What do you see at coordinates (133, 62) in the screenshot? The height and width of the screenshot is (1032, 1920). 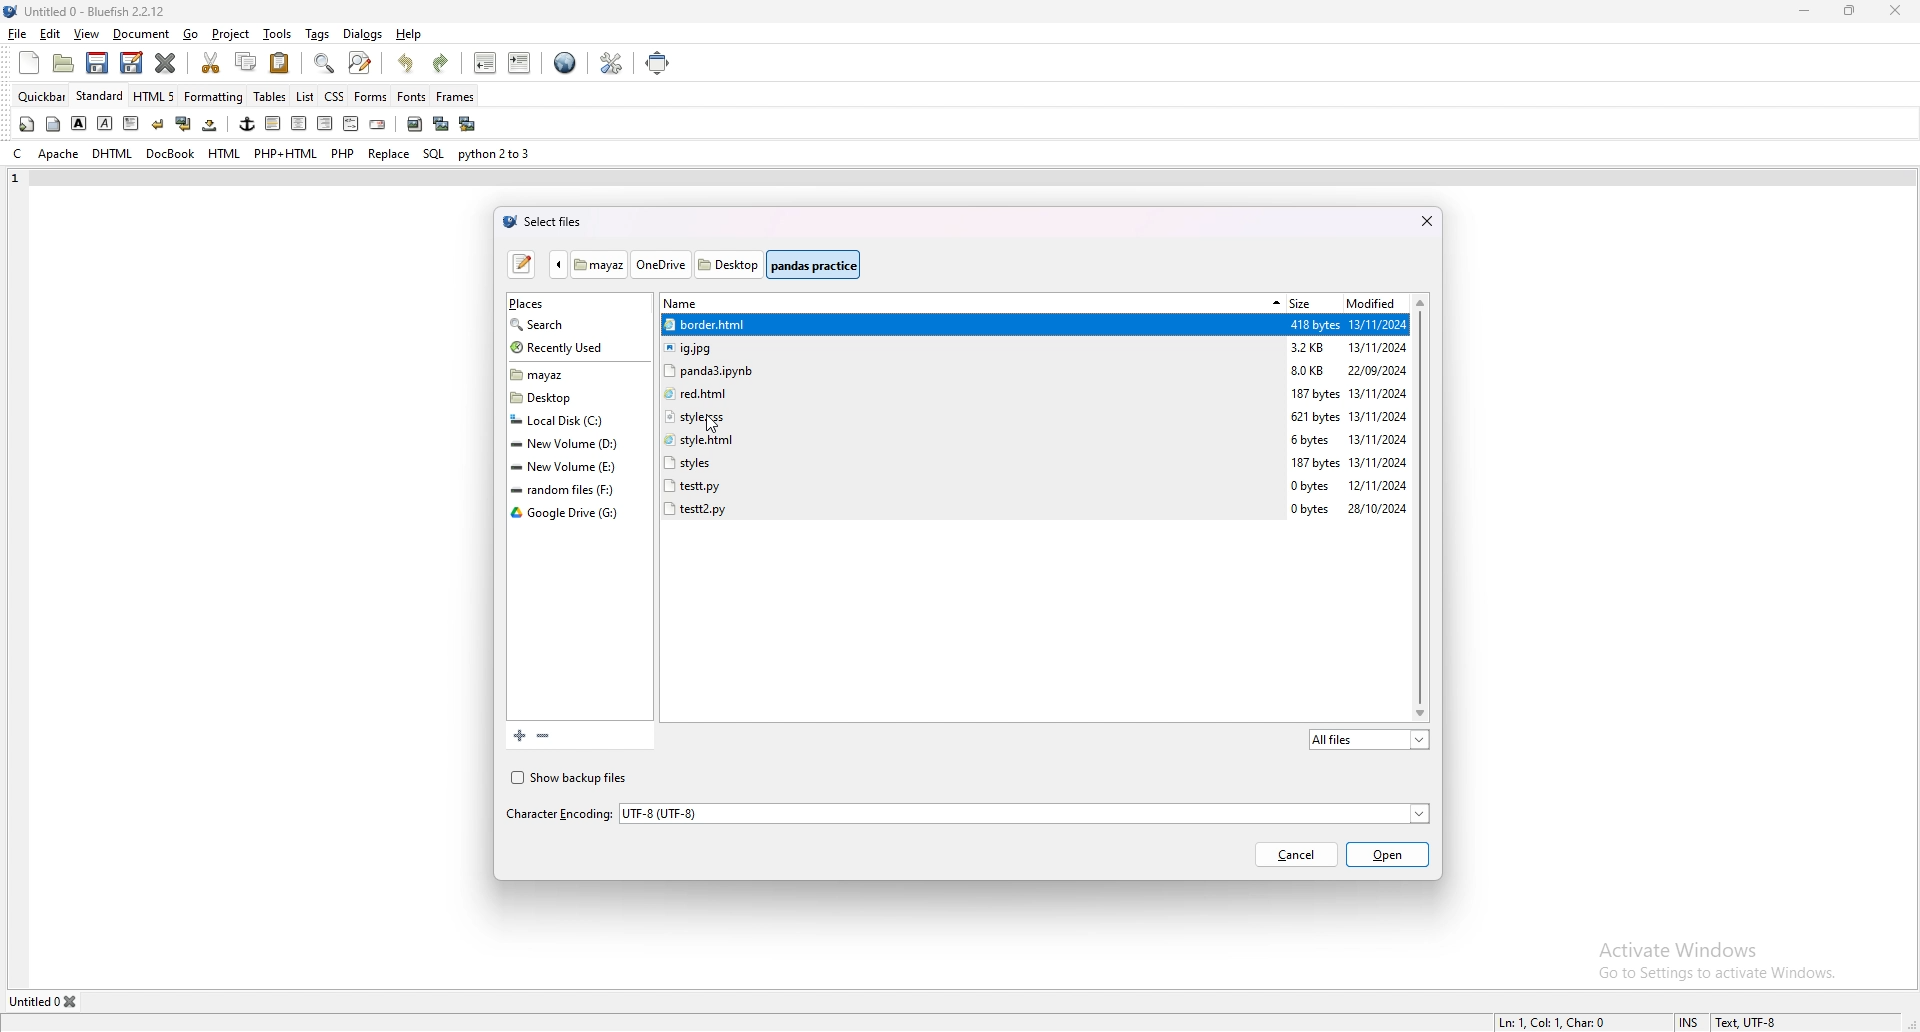 I see `save as` at bounding box center [133, 62].